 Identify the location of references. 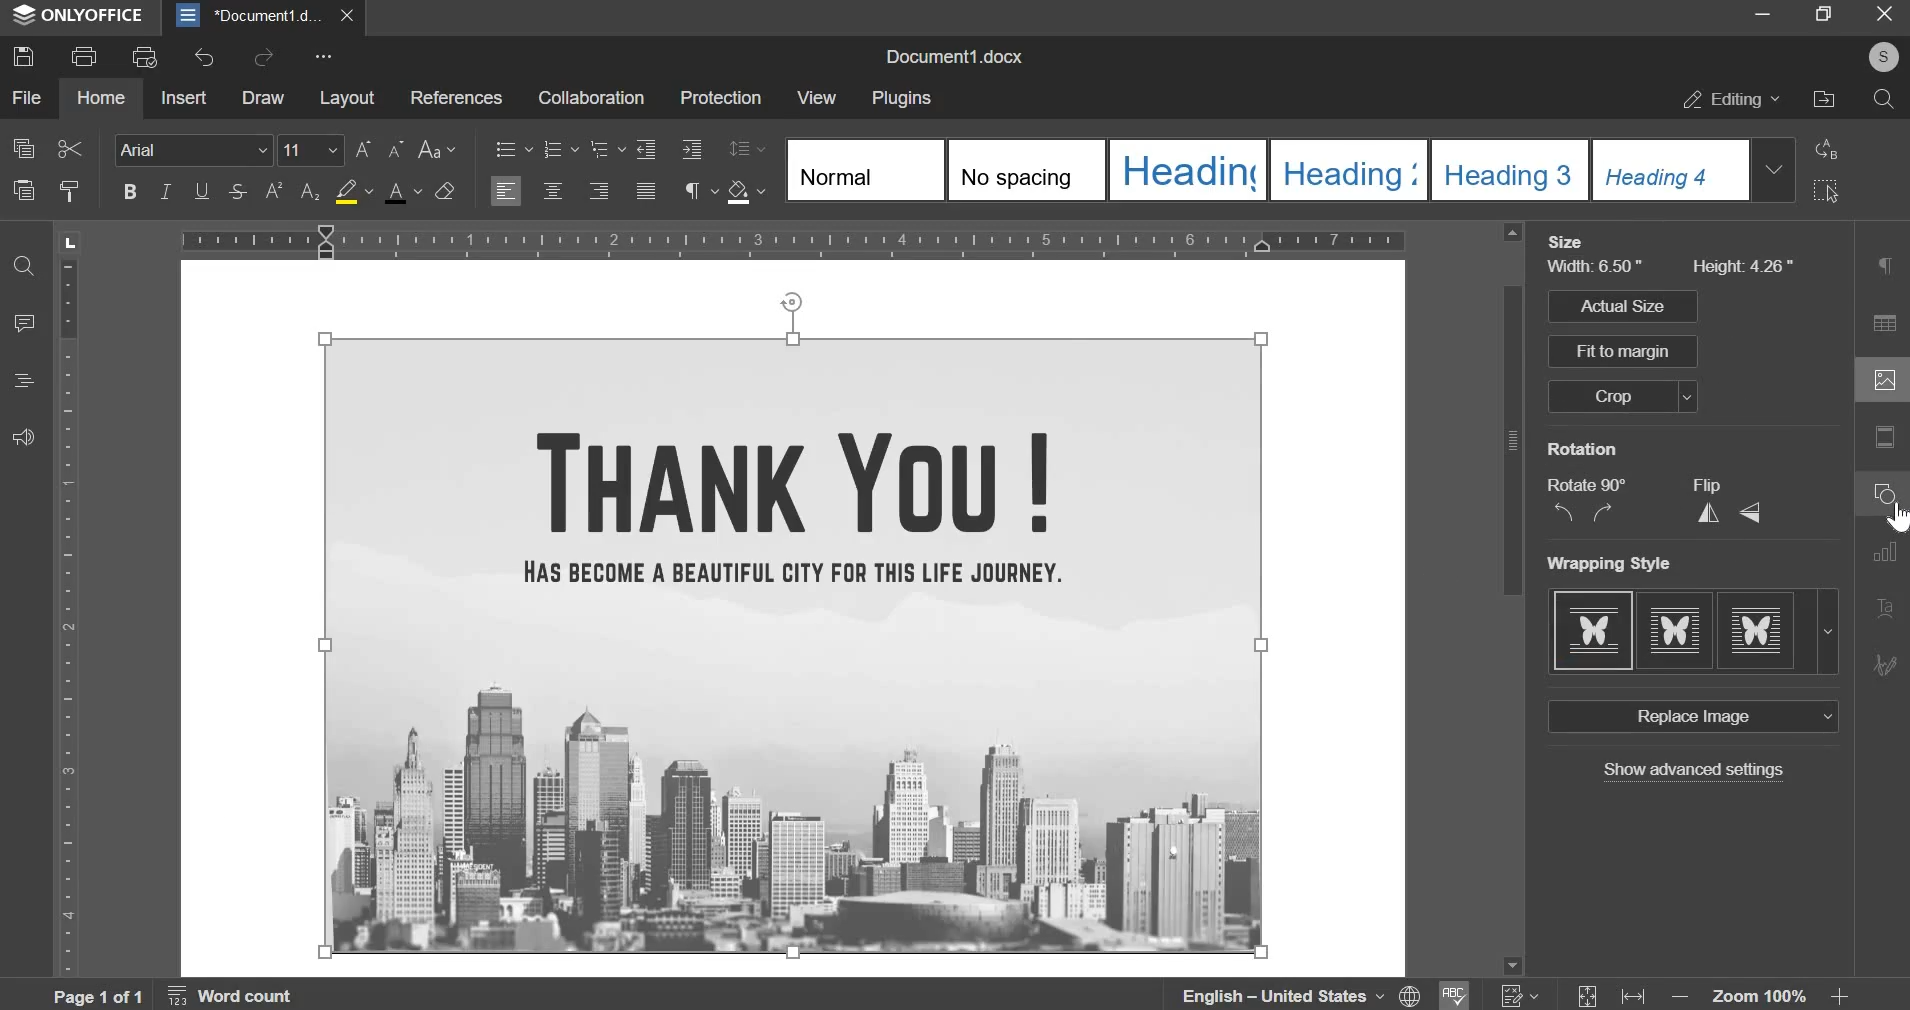
(455, 97).